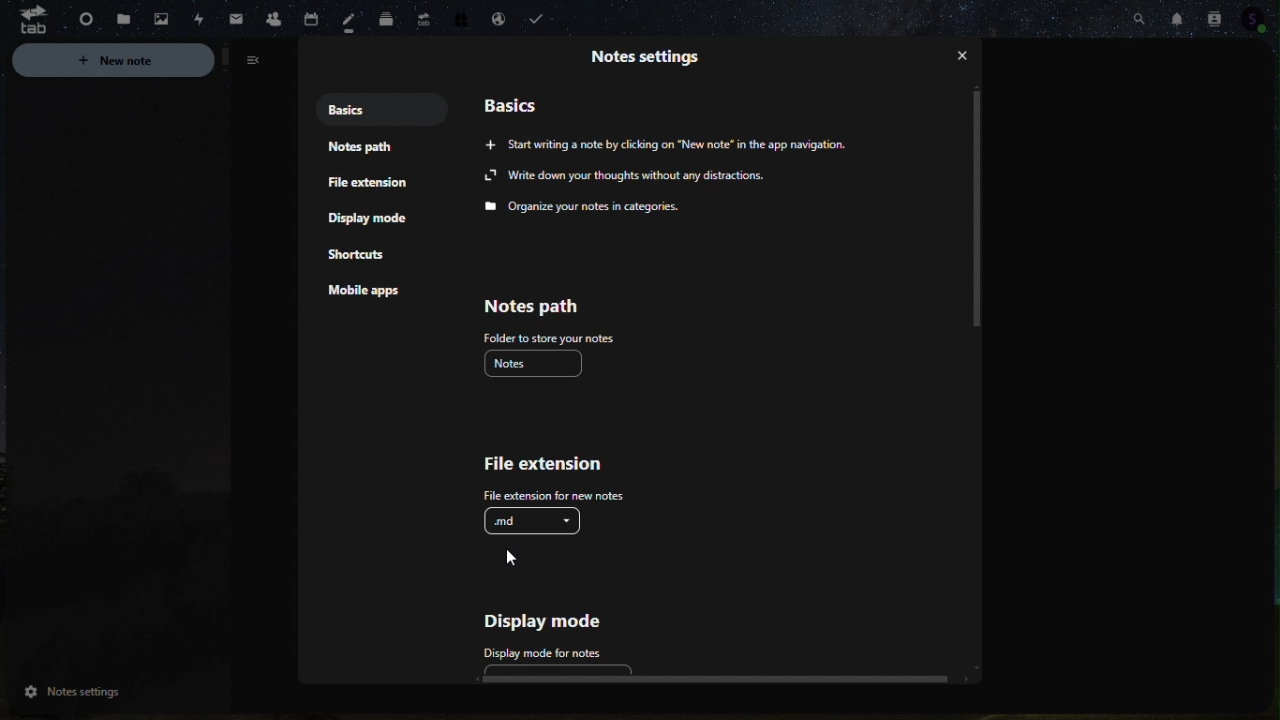 The width and height of the screenshot is (1280, 720). Describe the element at coordinates (589, 208) in the screenshot. I see `Organize your notes in categories.` at that location.